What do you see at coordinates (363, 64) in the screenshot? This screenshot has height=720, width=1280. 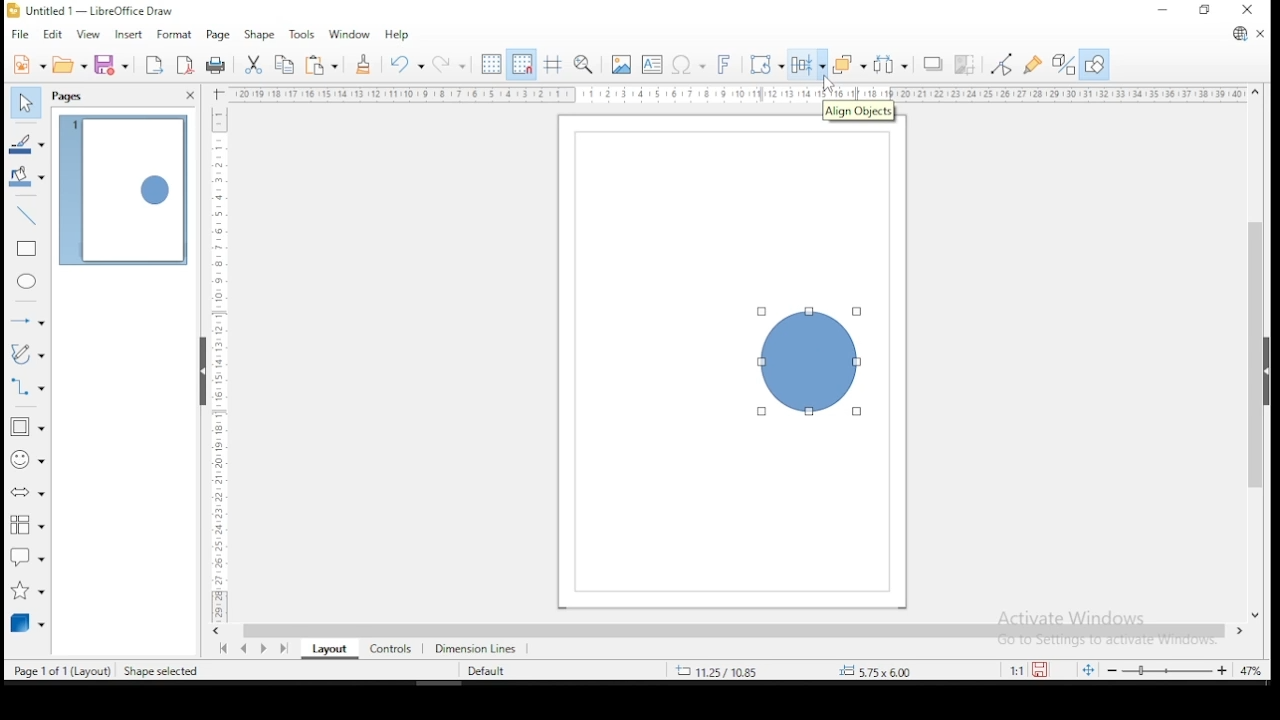 I see `clone formatting` at bounding box center [363, 64].